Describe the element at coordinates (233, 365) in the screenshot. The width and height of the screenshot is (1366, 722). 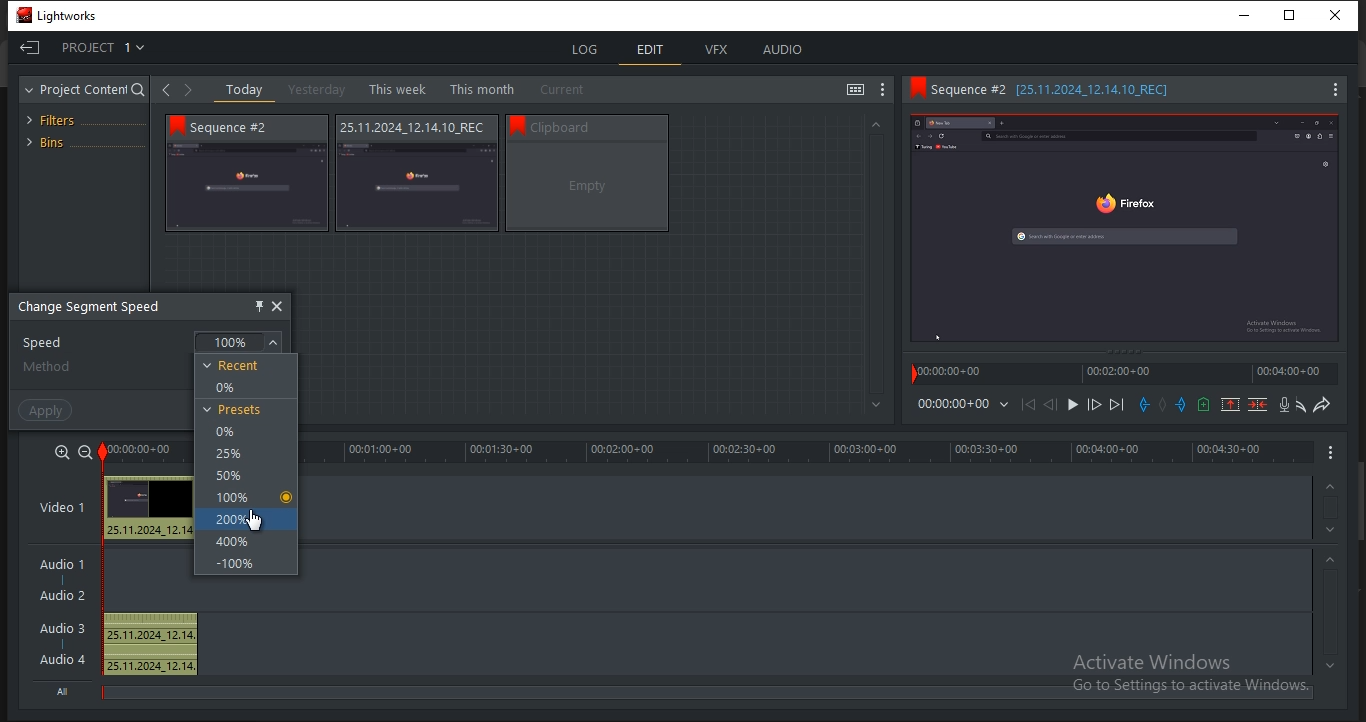
I see `recent` at that location.